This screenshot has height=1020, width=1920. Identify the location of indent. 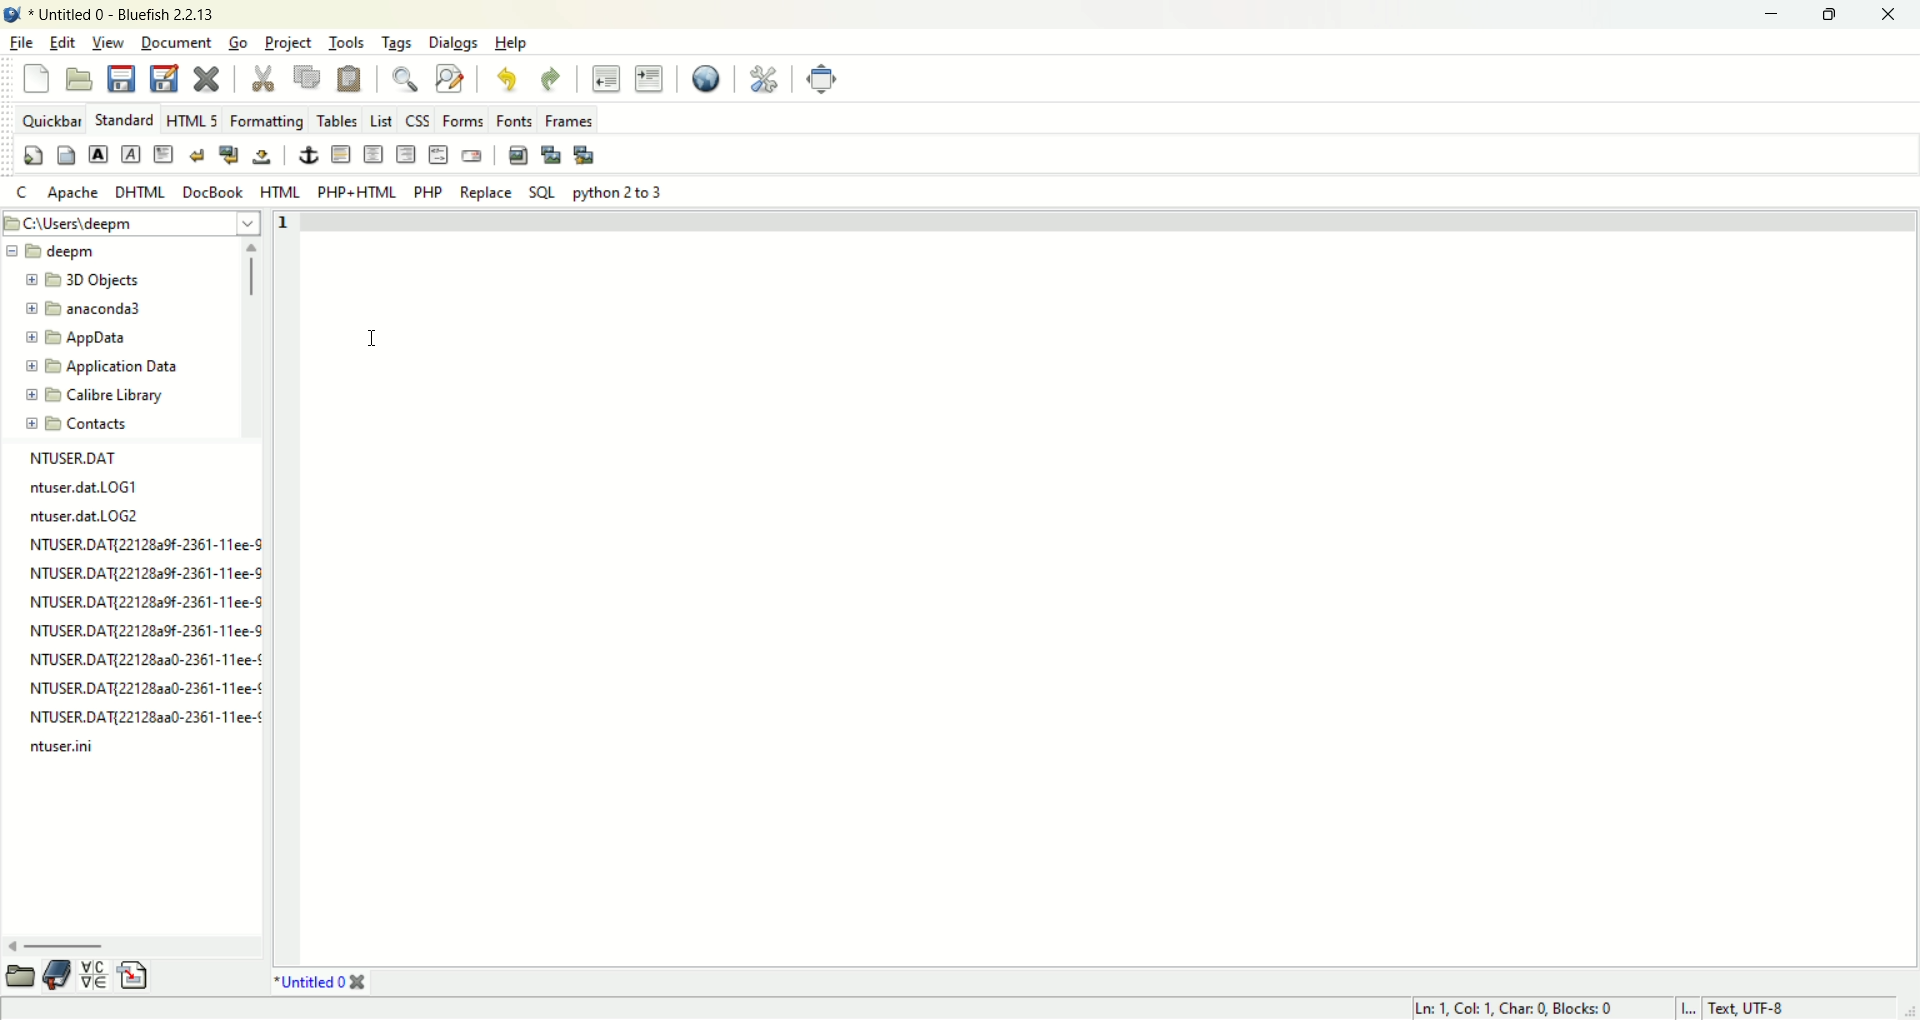
(649, 77).